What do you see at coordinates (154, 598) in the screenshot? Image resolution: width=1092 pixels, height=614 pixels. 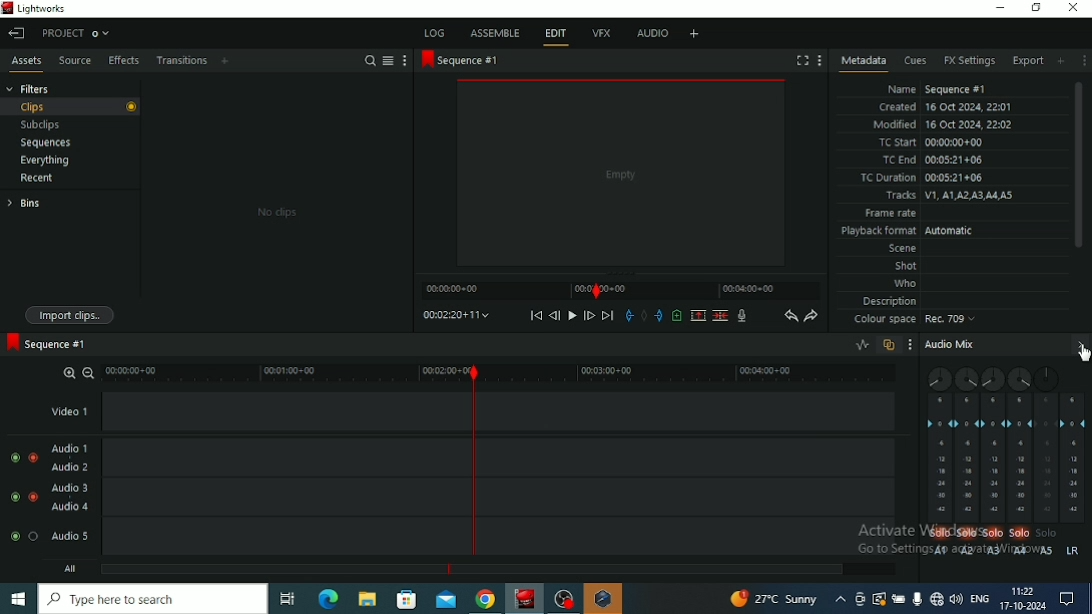 I see `Type here to search` at bounding box center [154, 598].